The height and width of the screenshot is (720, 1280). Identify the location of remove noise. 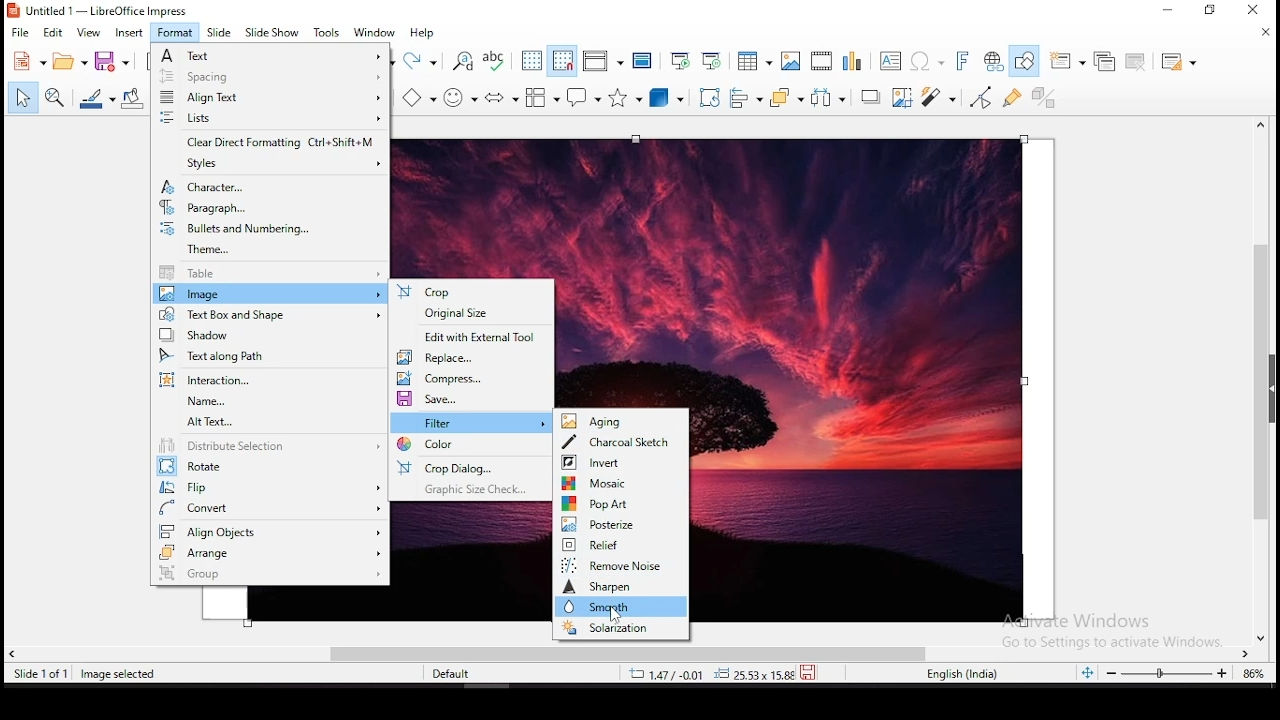
(622, 565).